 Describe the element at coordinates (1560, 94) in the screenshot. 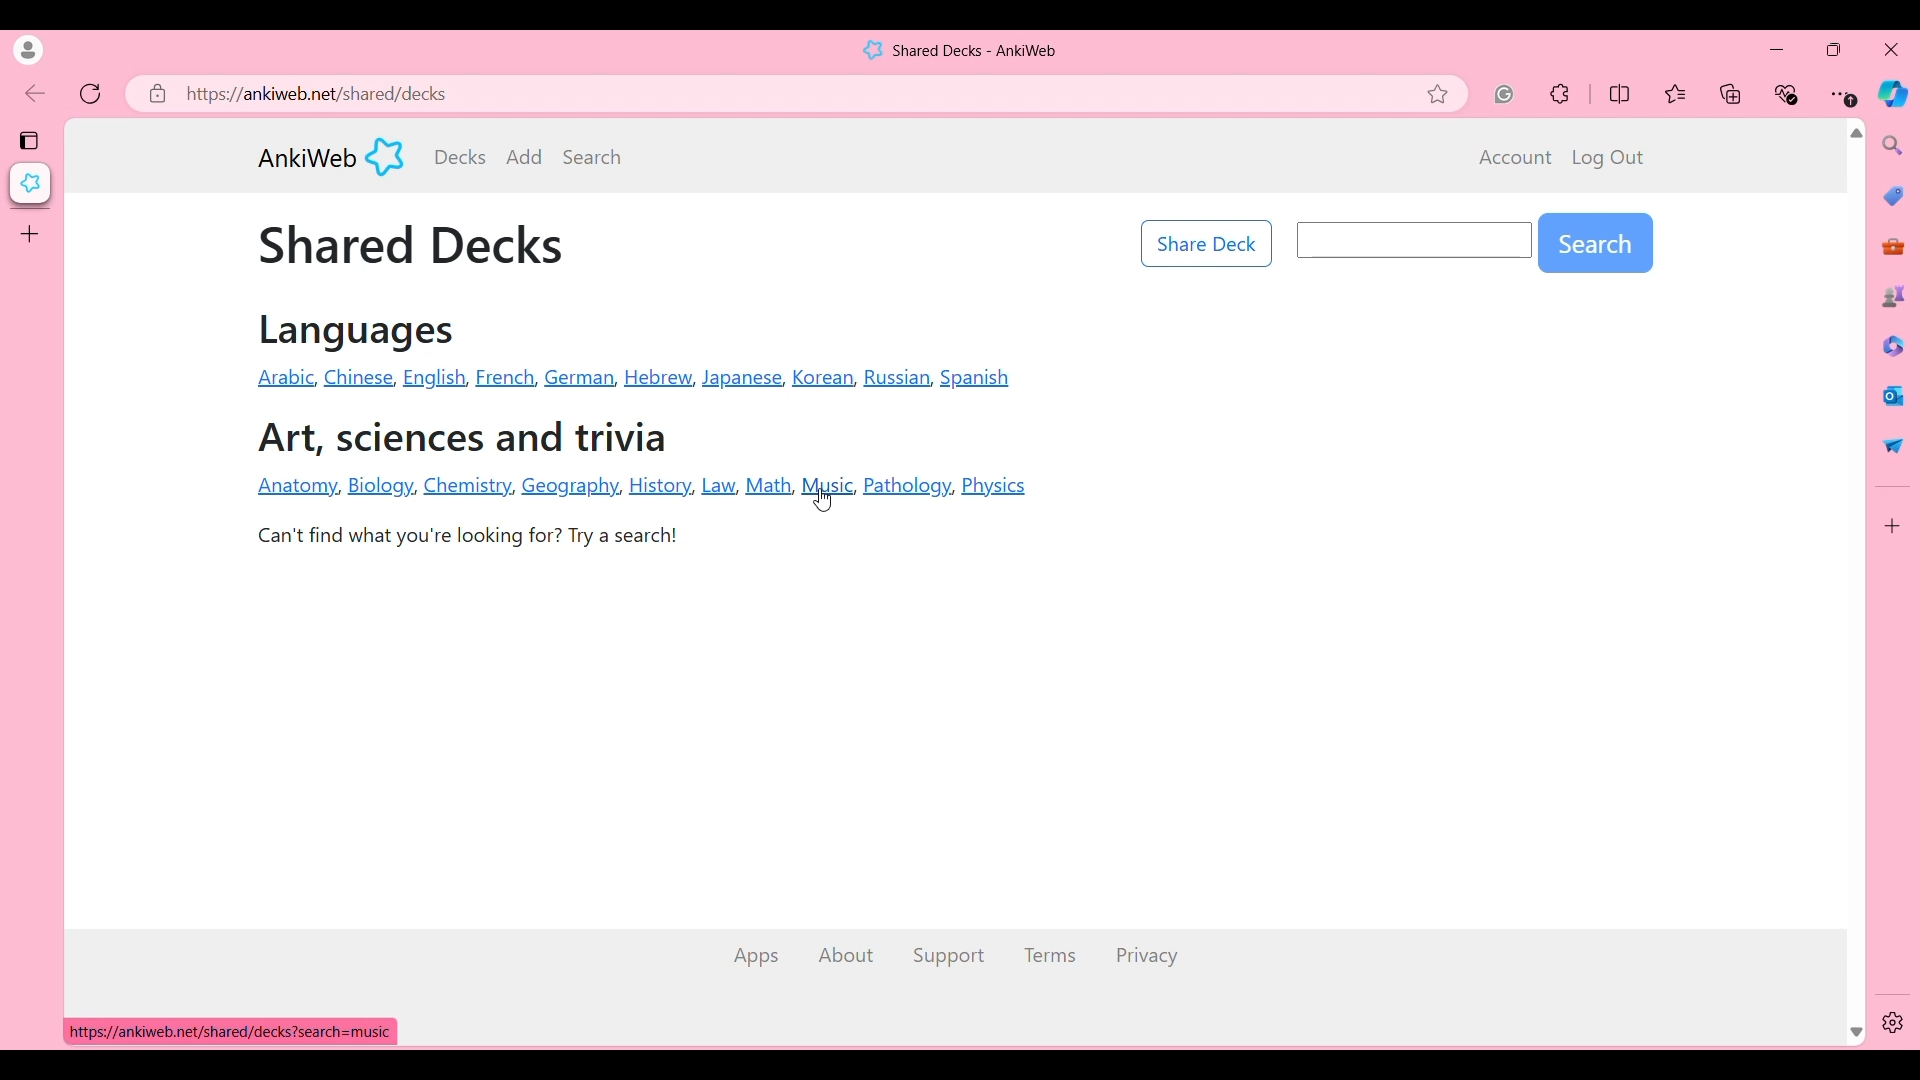

I see `Extensions` at that location.